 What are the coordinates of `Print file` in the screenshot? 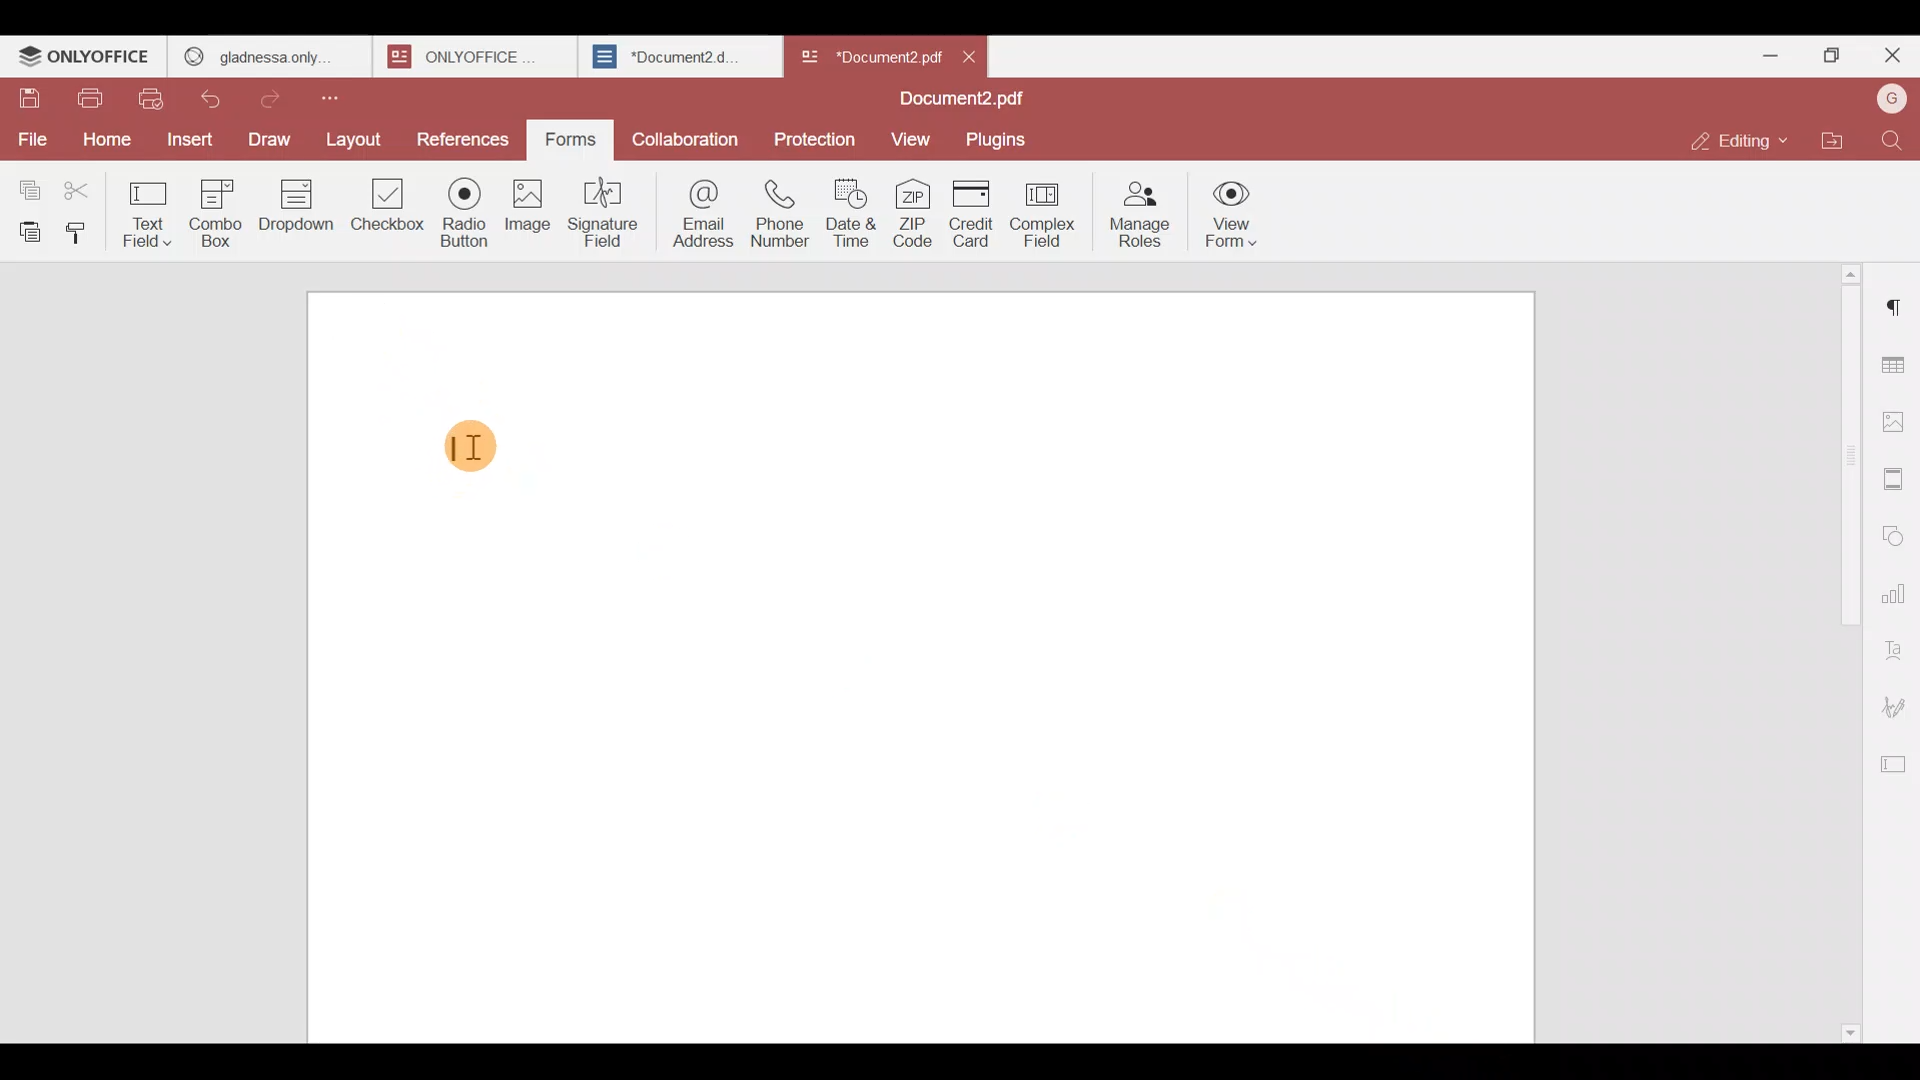 It's located at (83, 94).